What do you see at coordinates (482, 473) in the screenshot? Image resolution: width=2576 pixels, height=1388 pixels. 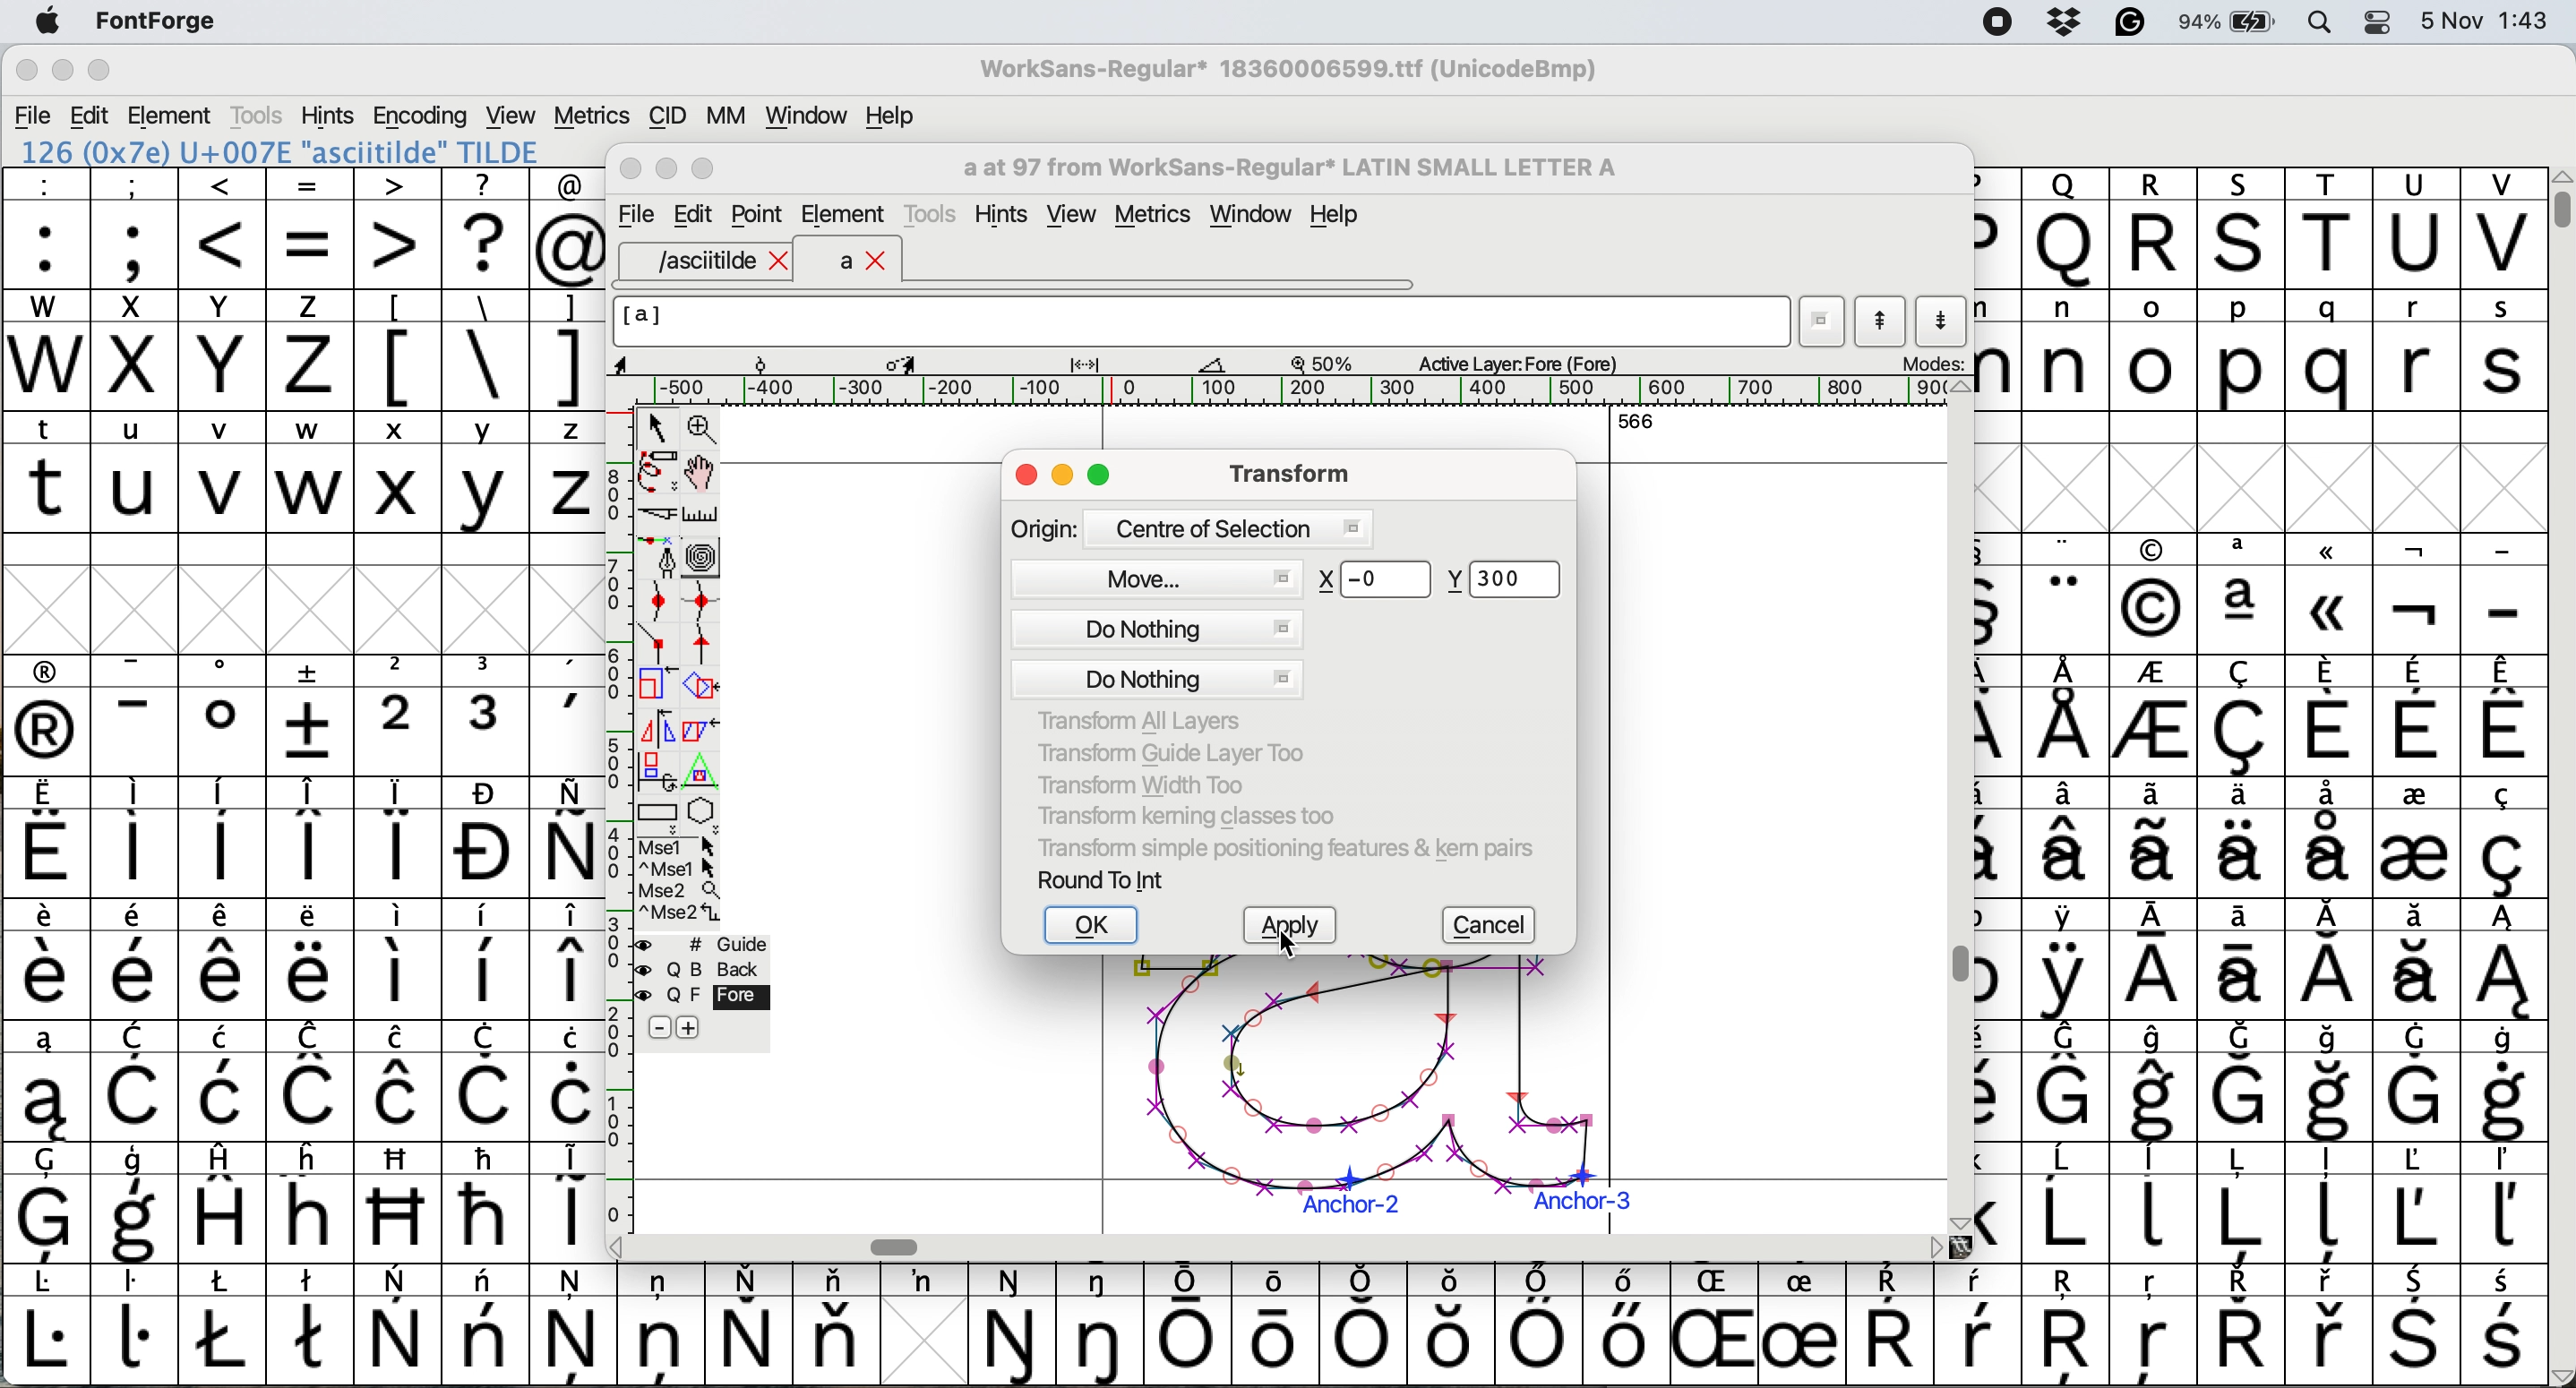 I see `y` at bounding box center [482, 473].